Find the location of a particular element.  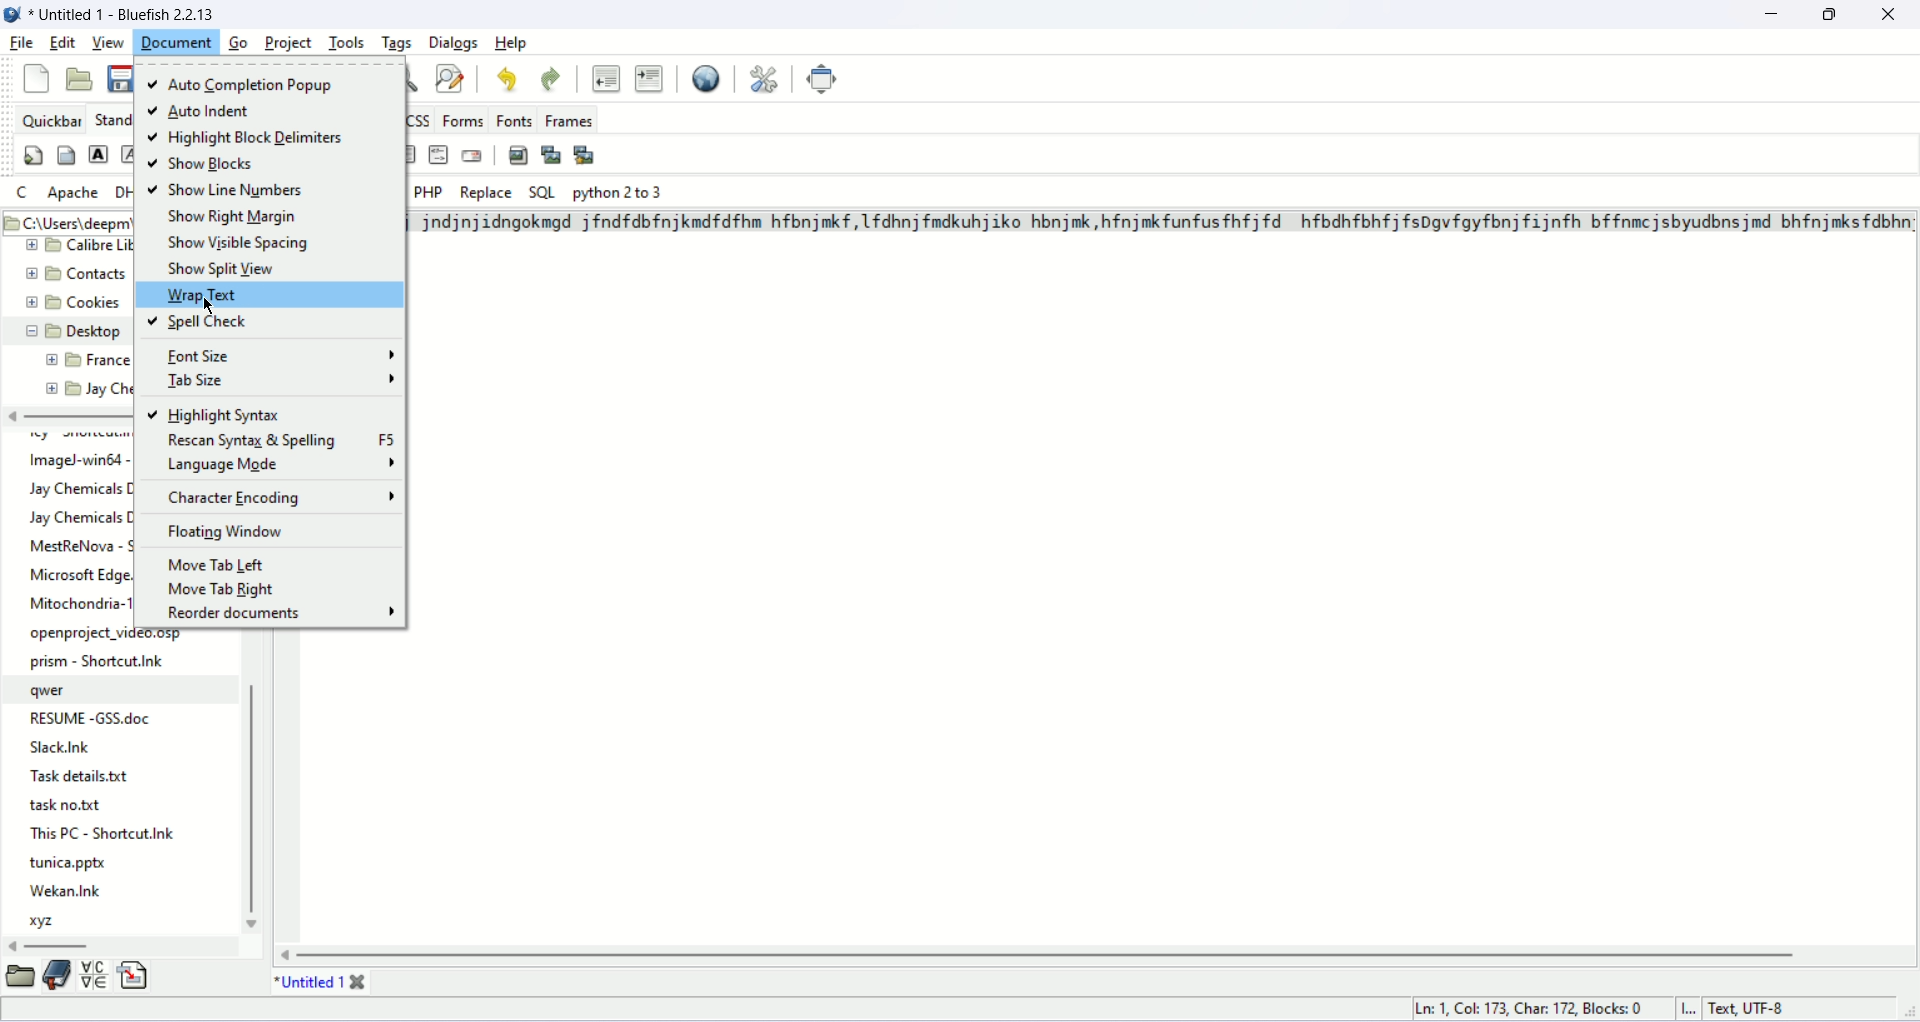

Ln: 1, Cok 173, Char: 172, Blocks: 0 is located at coordinates (1533, 1006).